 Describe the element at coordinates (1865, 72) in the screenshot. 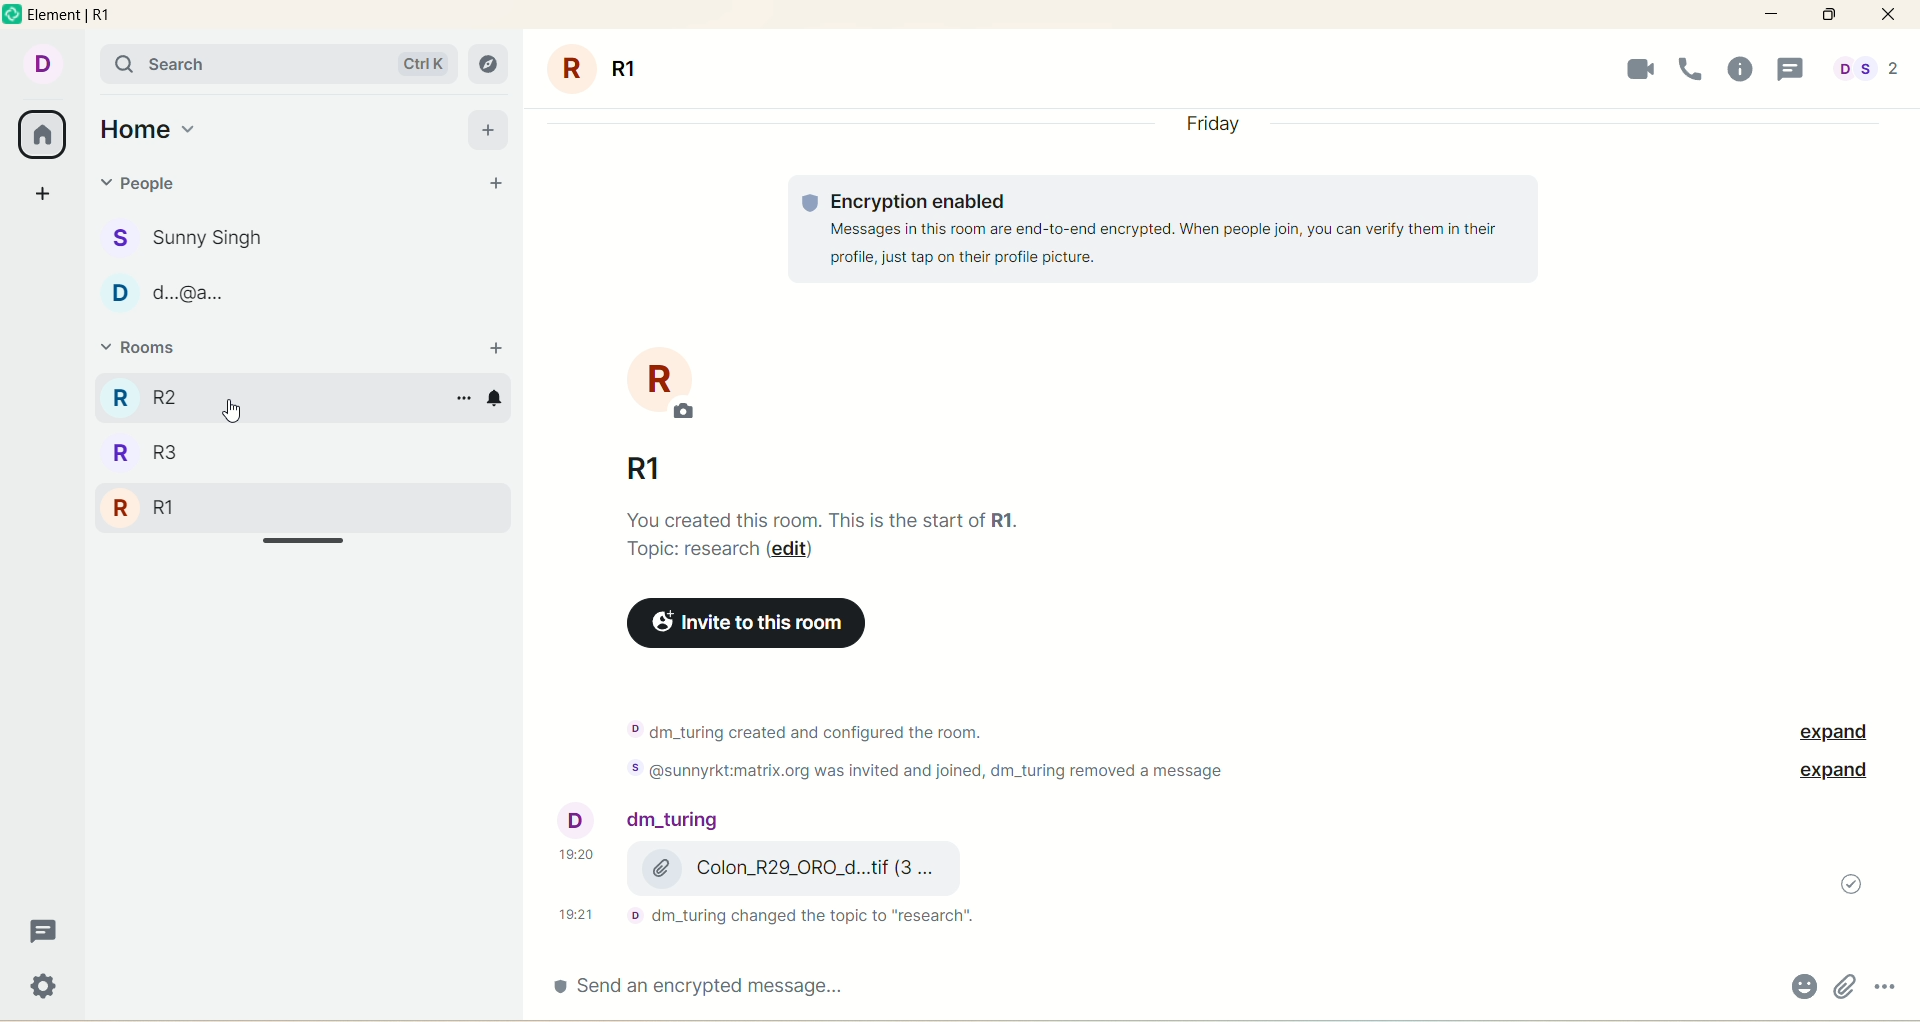

I see `people` at that location.